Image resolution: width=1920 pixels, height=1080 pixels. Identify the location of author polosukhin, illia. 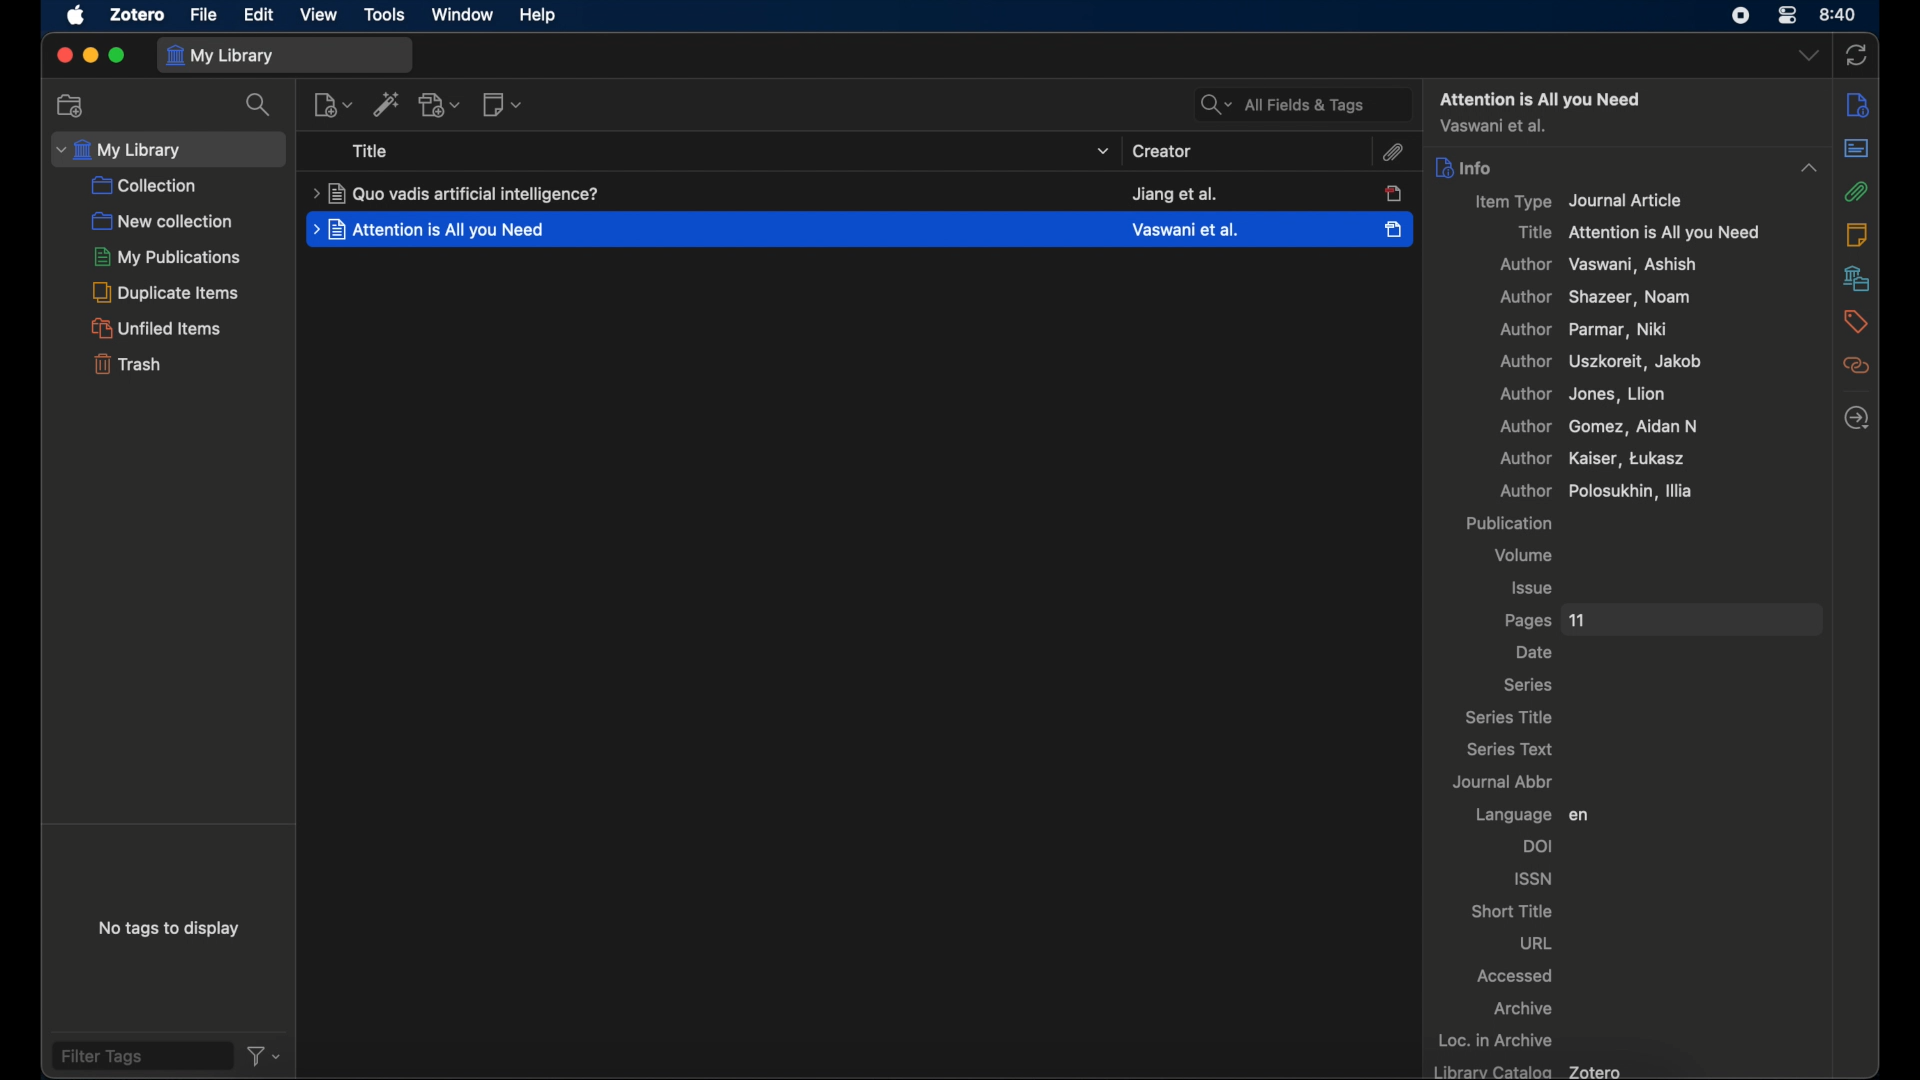
(1541, 491).